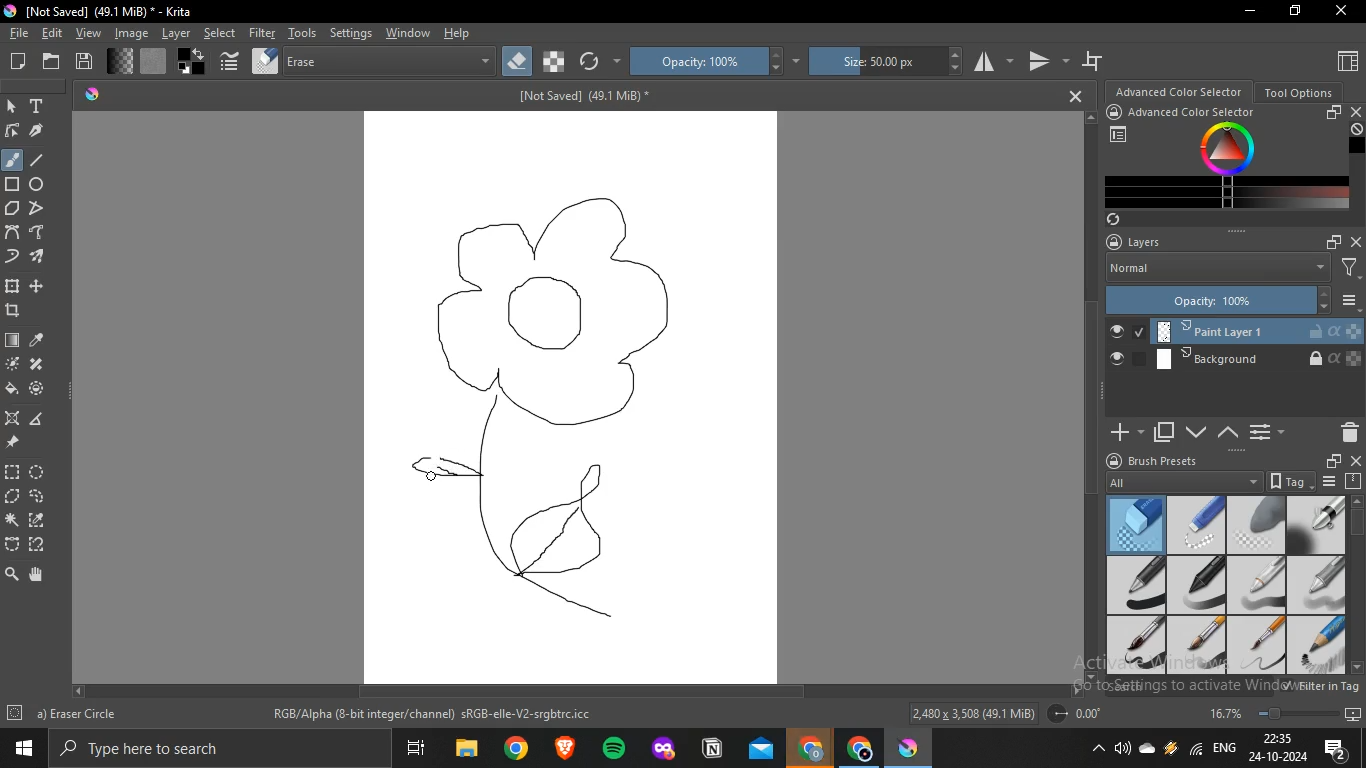 This screenshot has width=1366, height=768. I want to click on swap foreground and background colors, so click(193, 62).